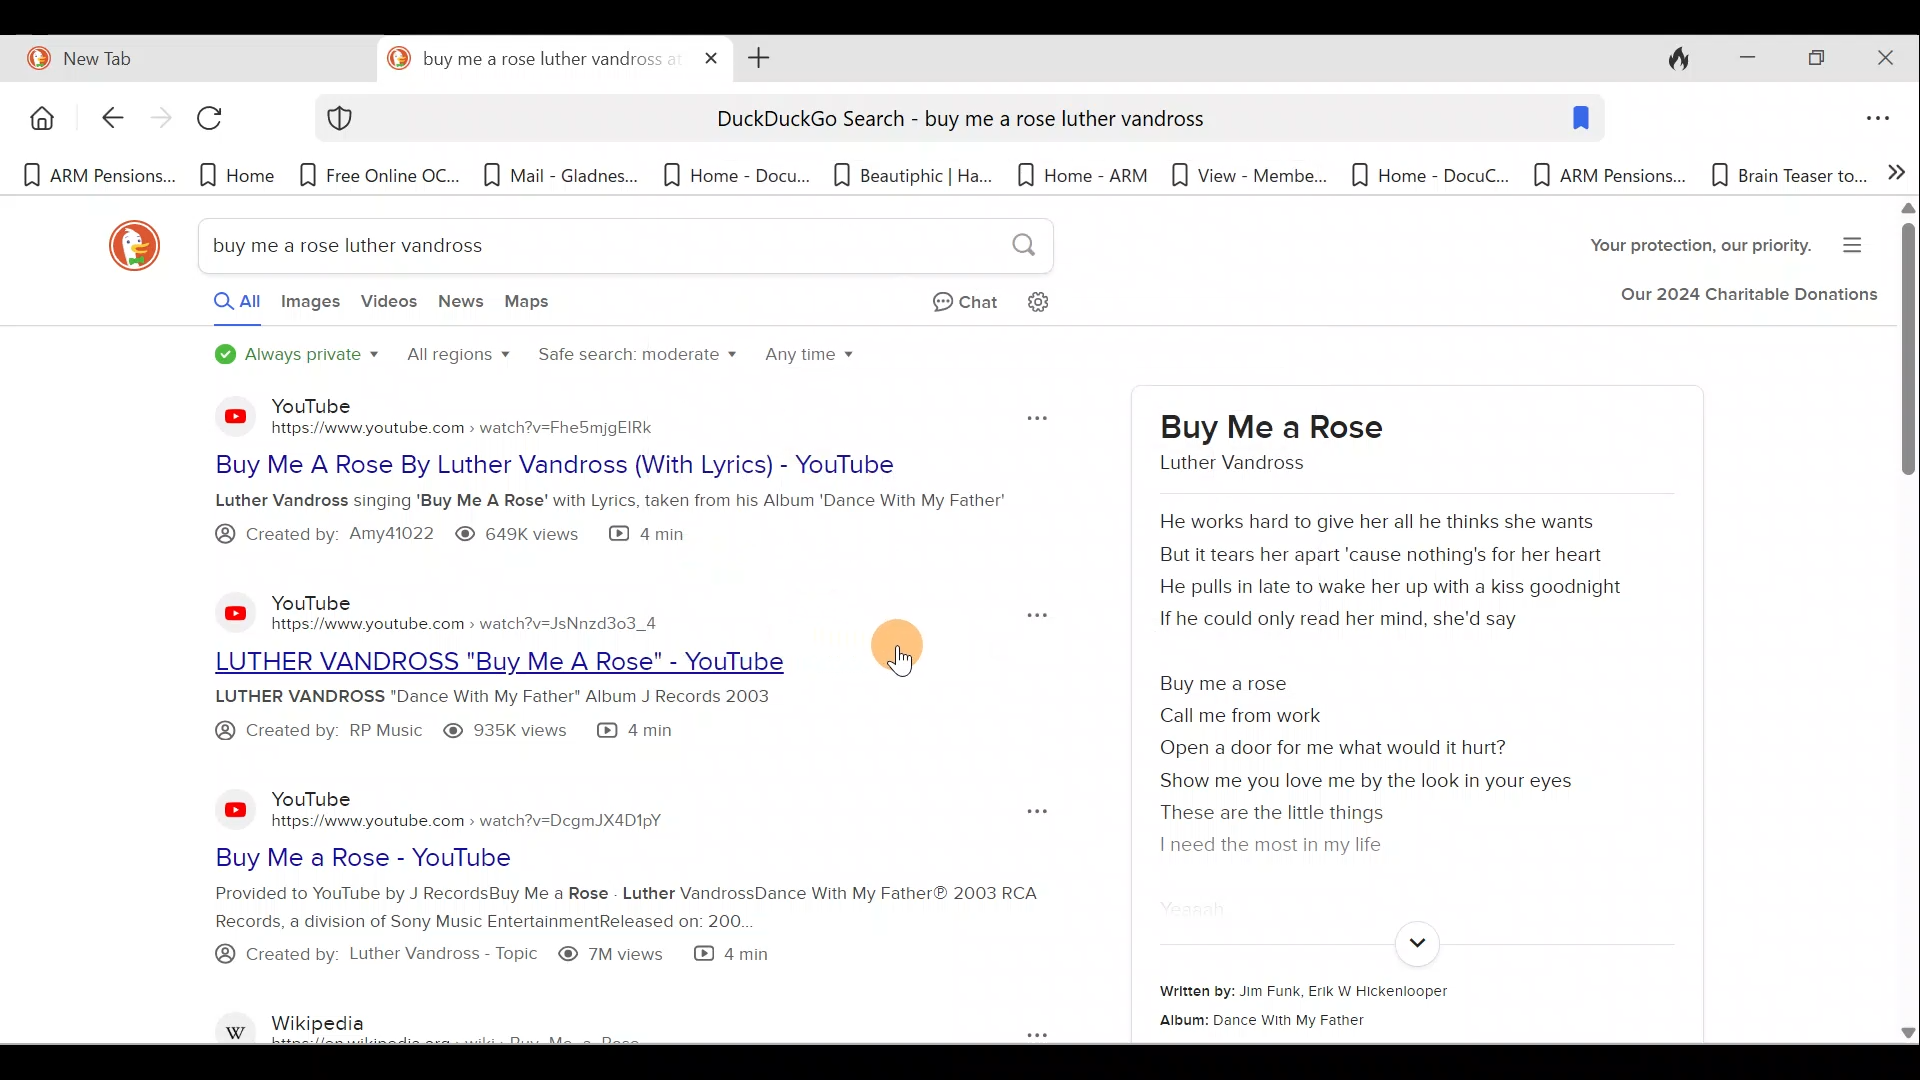 The height and width of the screenshot is (1080, 1920). What do you see at coordinates (125, 246) in the screenshot?
I see `DuckDuckGo logo` at bounding box center [125, 246].